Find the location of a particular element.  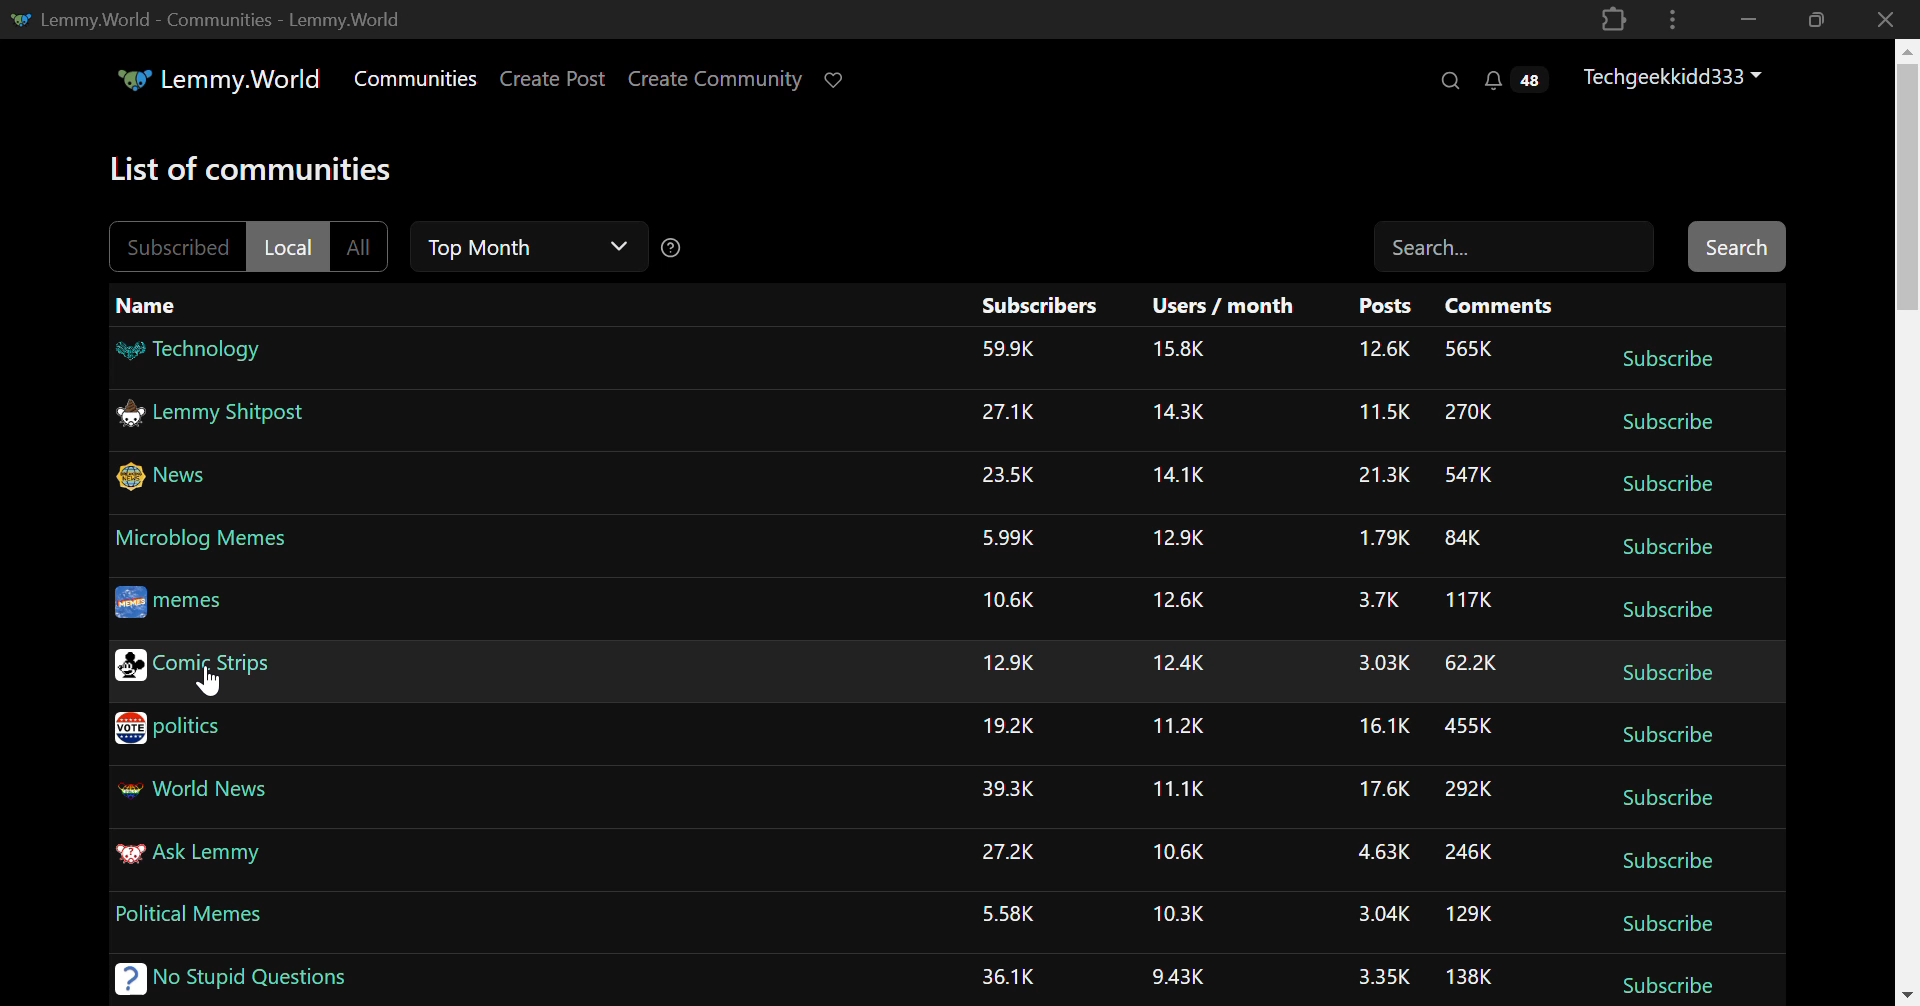

Political Memes is located at coordinates (190, 920).